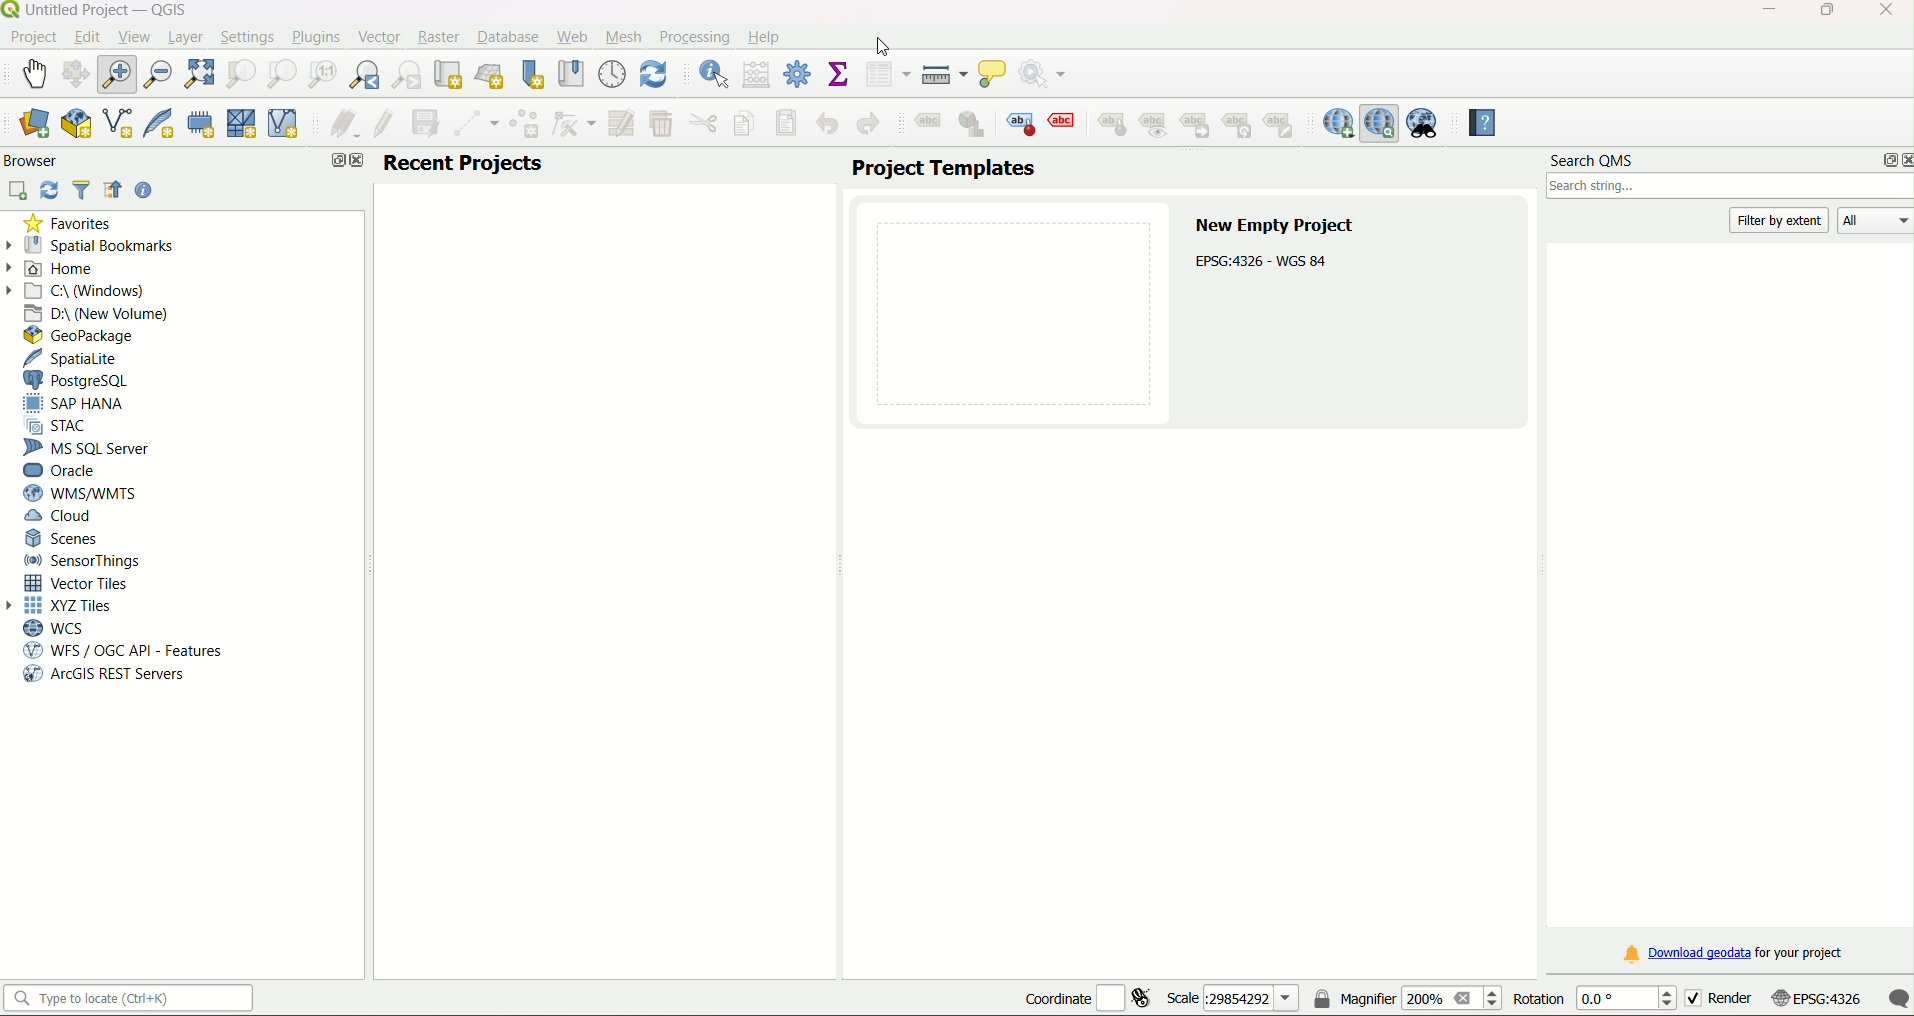 This screenshot has height=1016, width=1914. I want to click on close, so click(357, 162).